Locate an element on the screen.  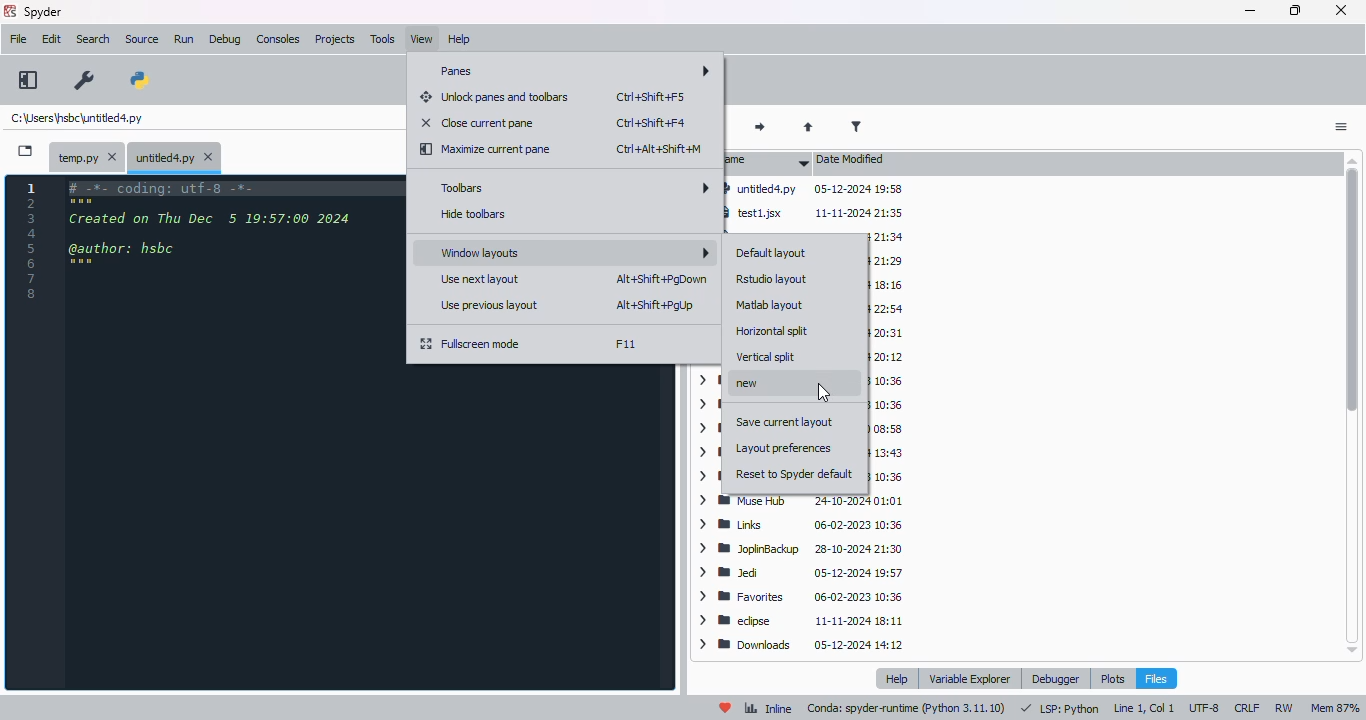
shortcut for use next layout is located at coordinates (661, 279).